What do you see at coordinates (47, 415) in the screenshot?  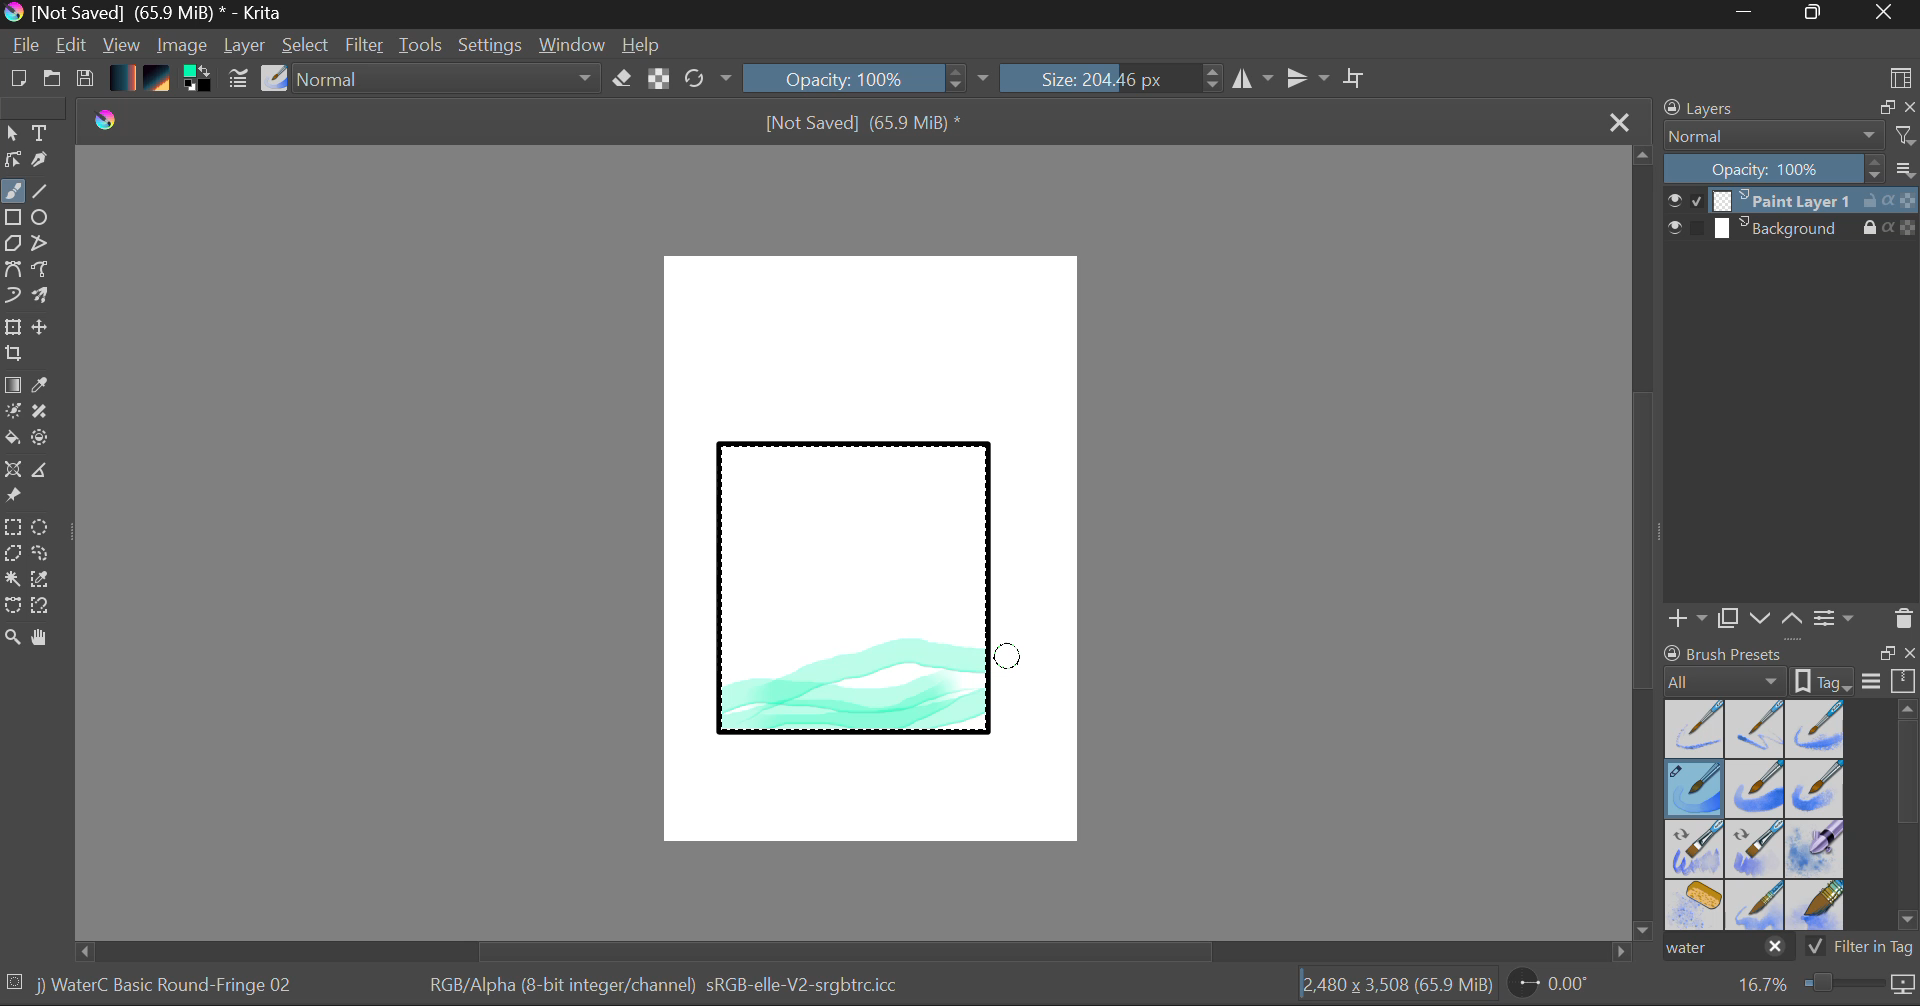 I see `Smart Patch Tool` at bounding box center [47, 415].